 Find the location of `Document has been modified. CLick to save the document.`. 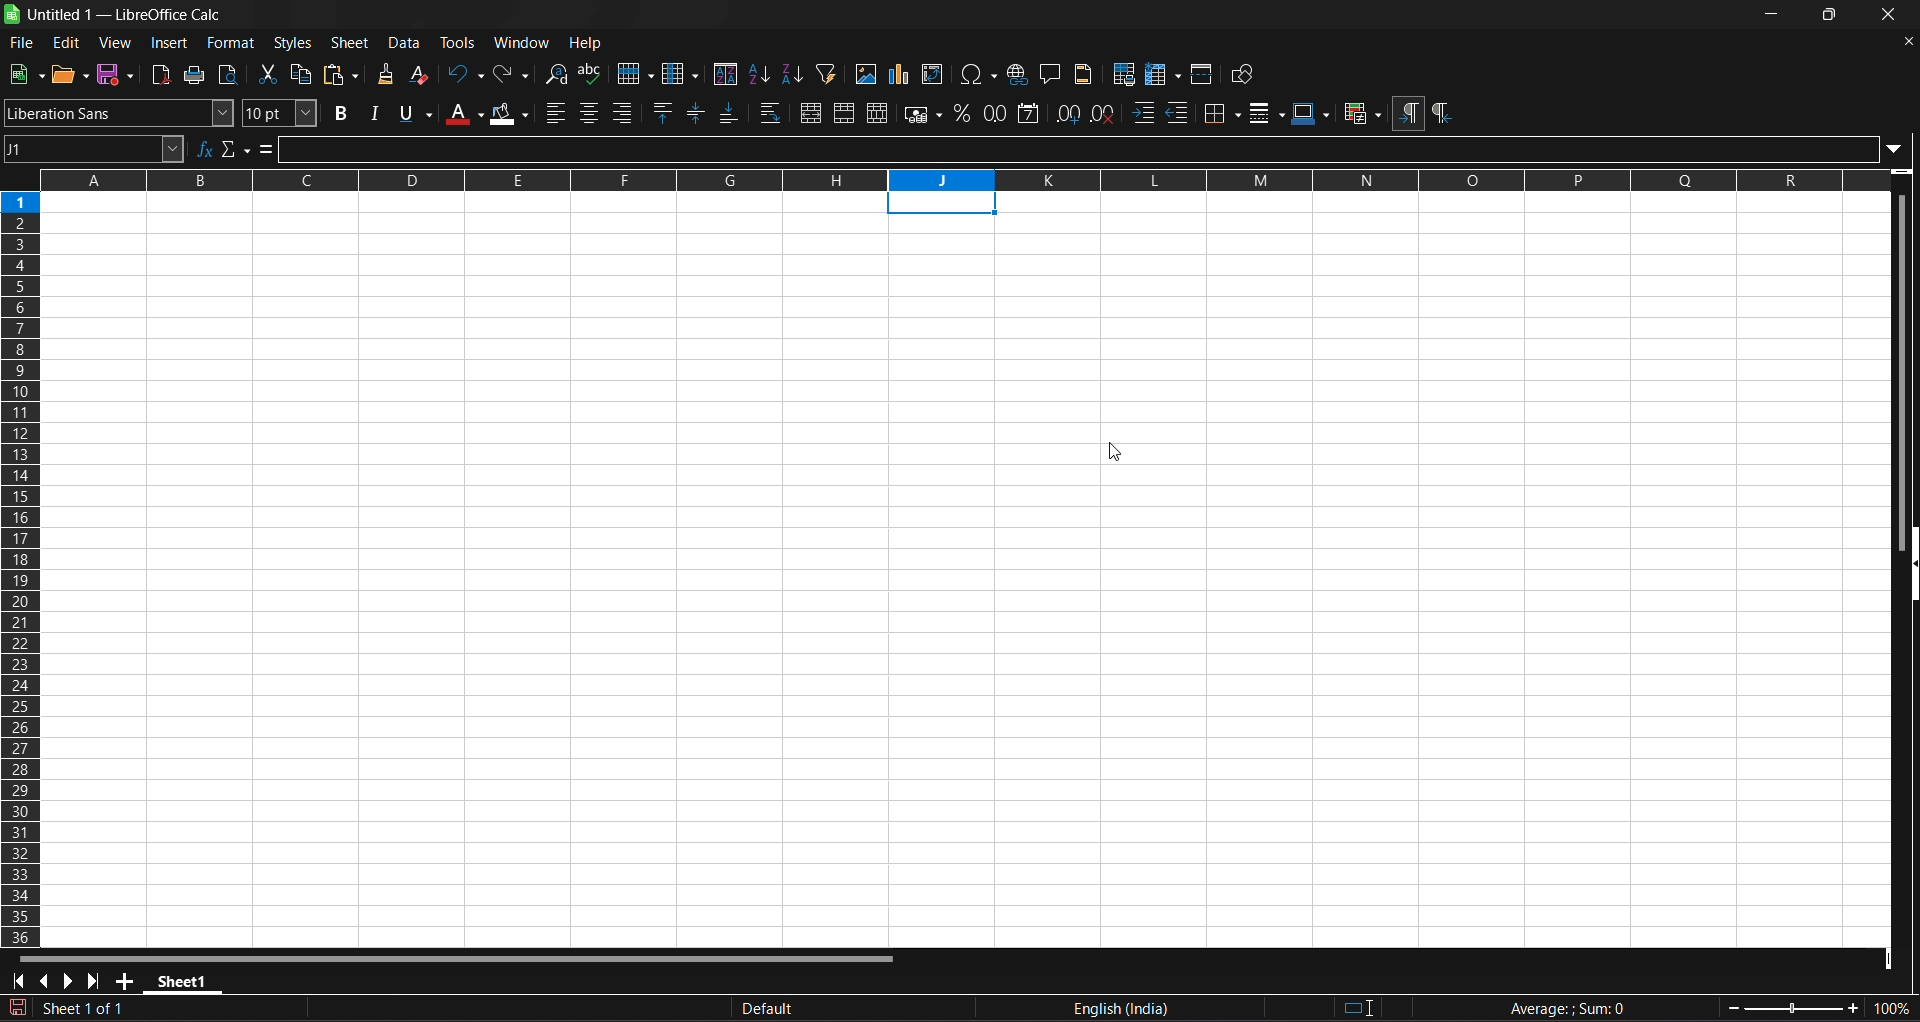

Document has been modified. CLick to save the document. is located at coordinates (350, 1011).